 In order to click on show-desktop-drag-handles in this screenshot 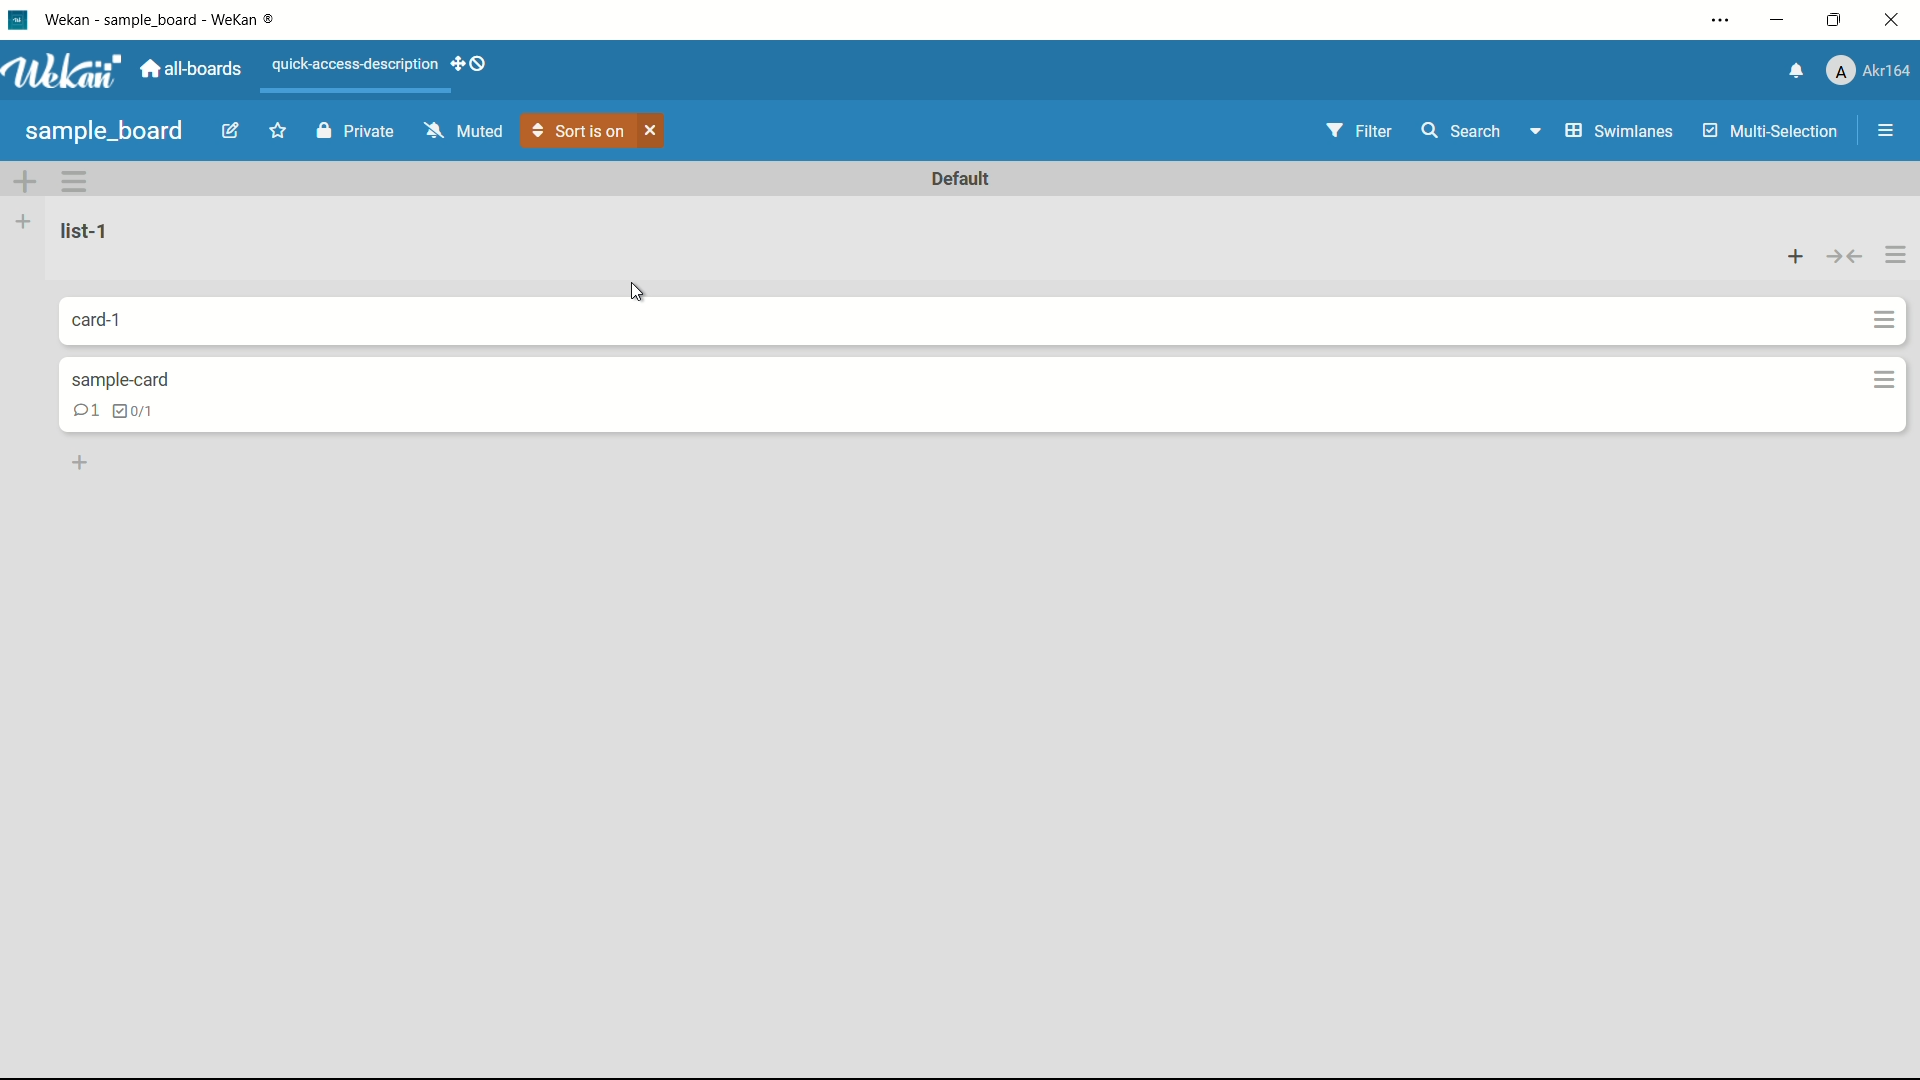, I will do `click(473, 64)`.